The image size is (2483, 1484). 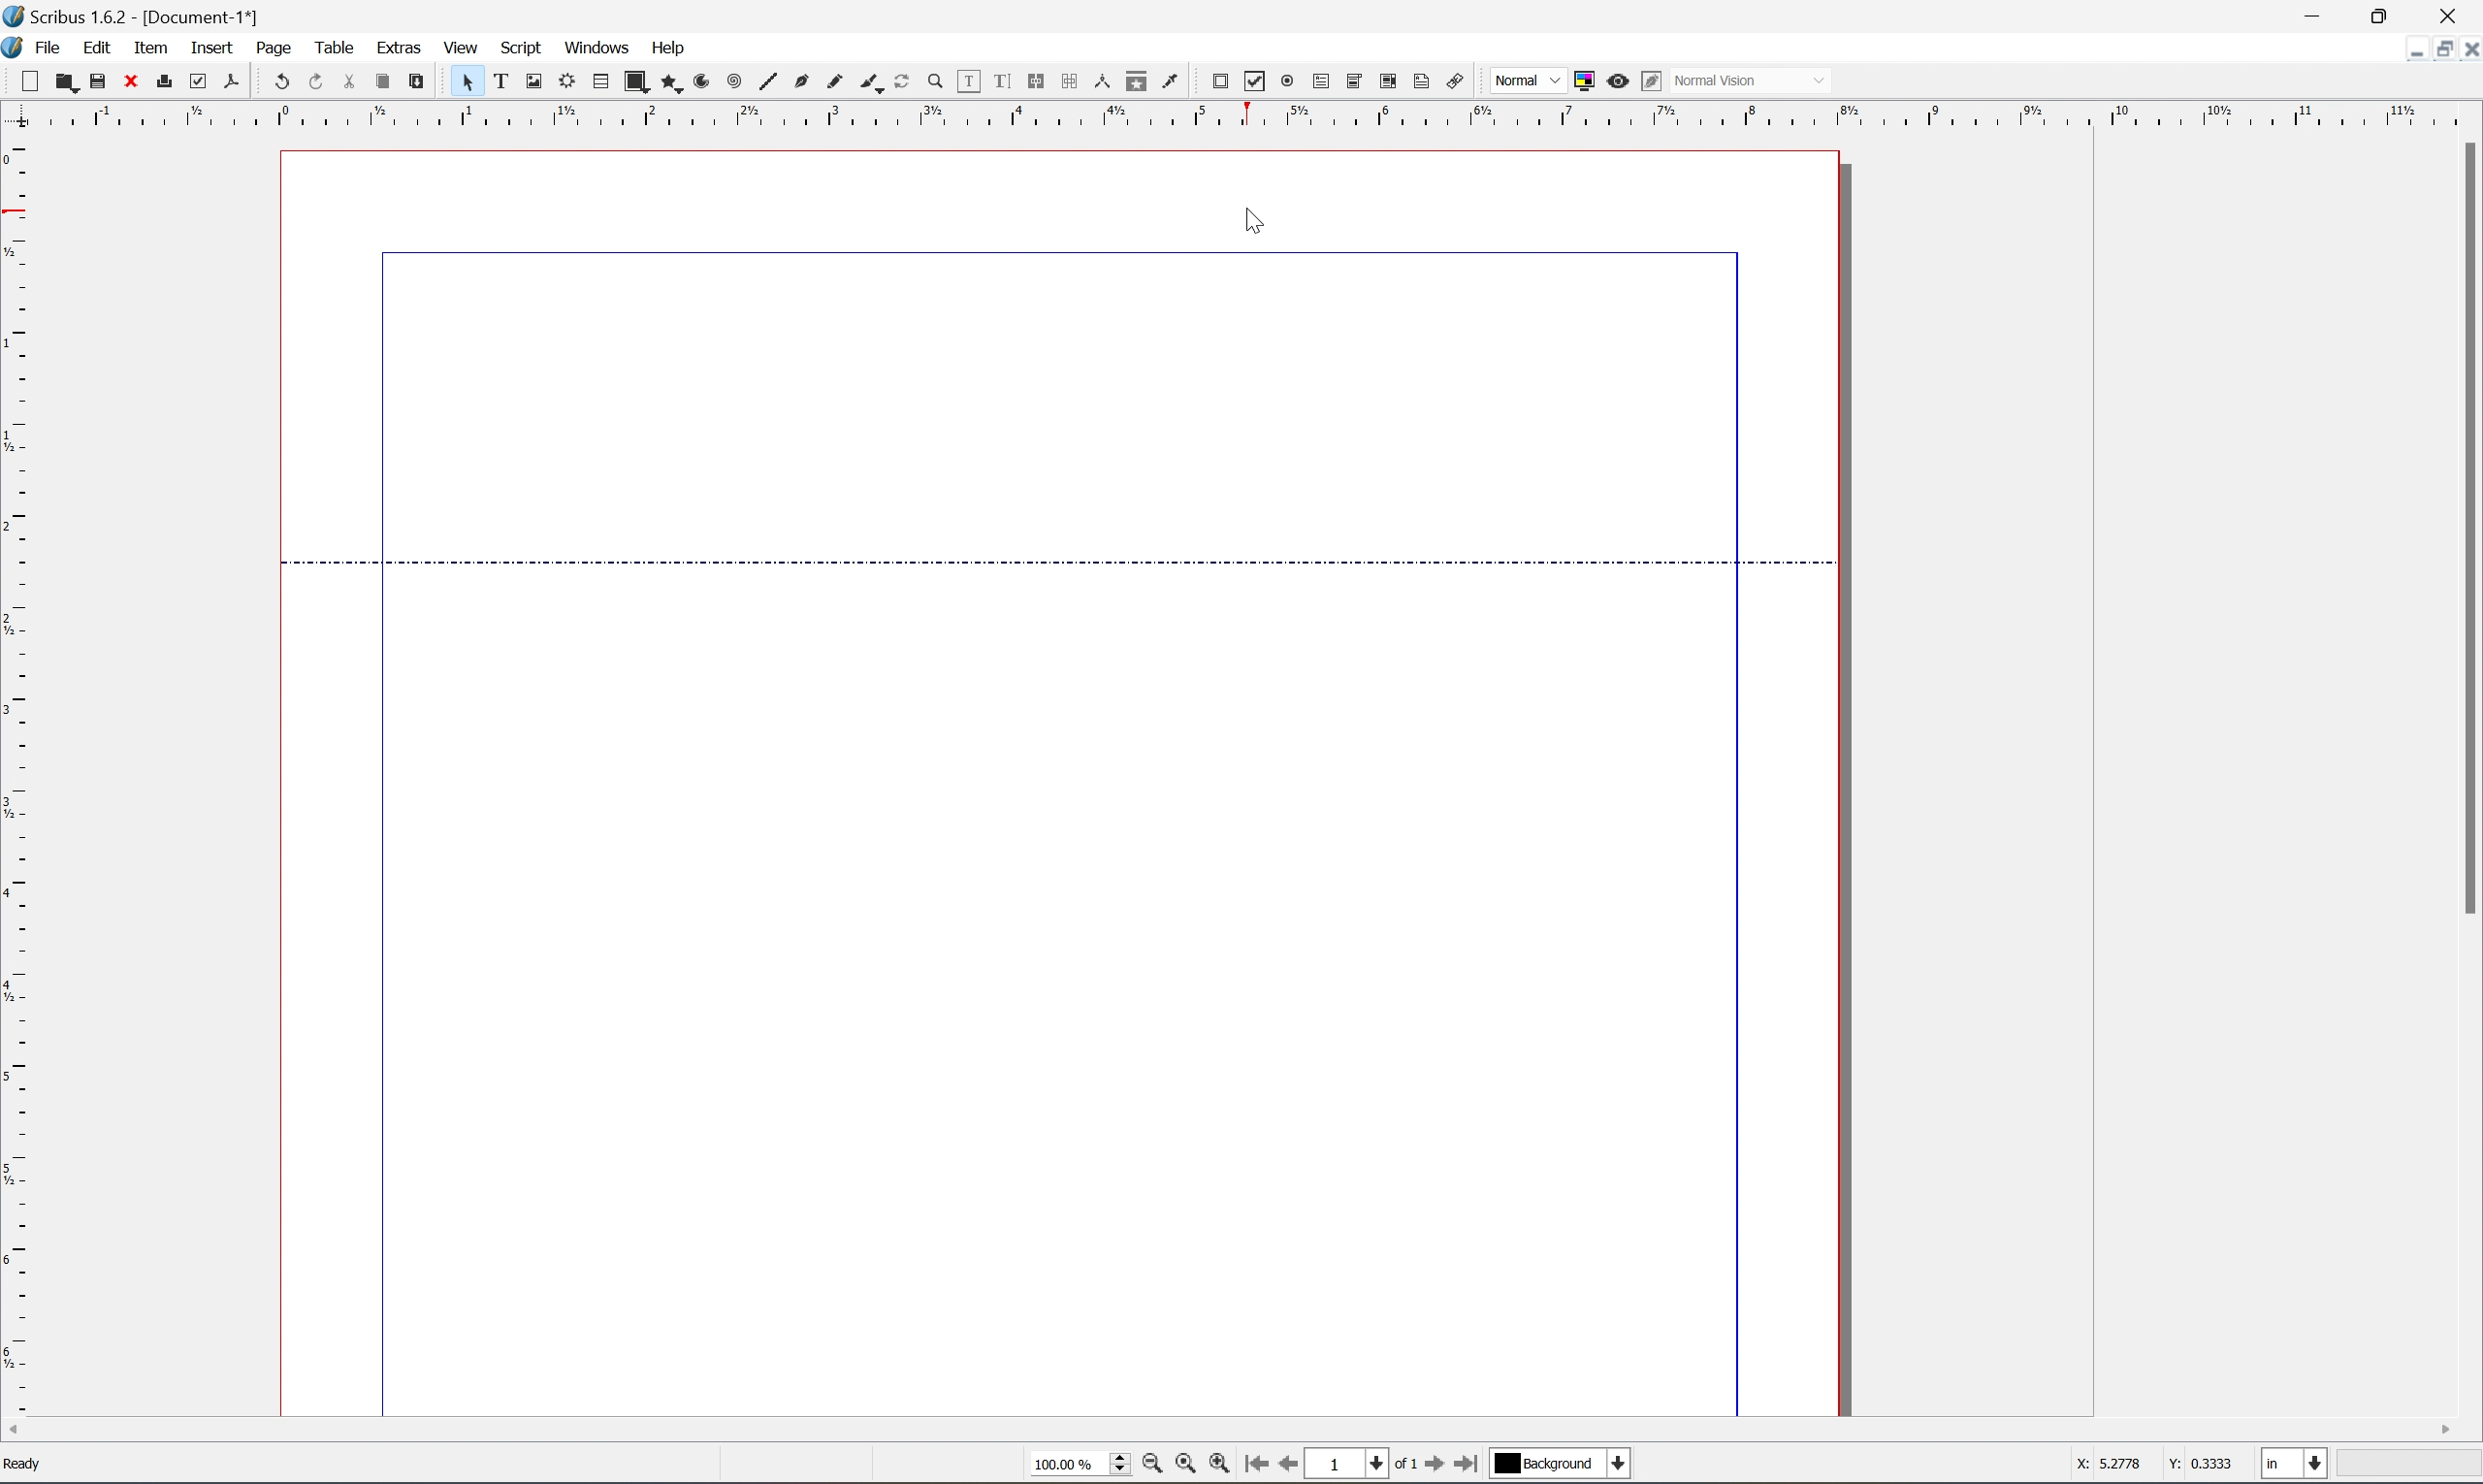 I want to click on zoom in, so click(x=1226, y=1468).